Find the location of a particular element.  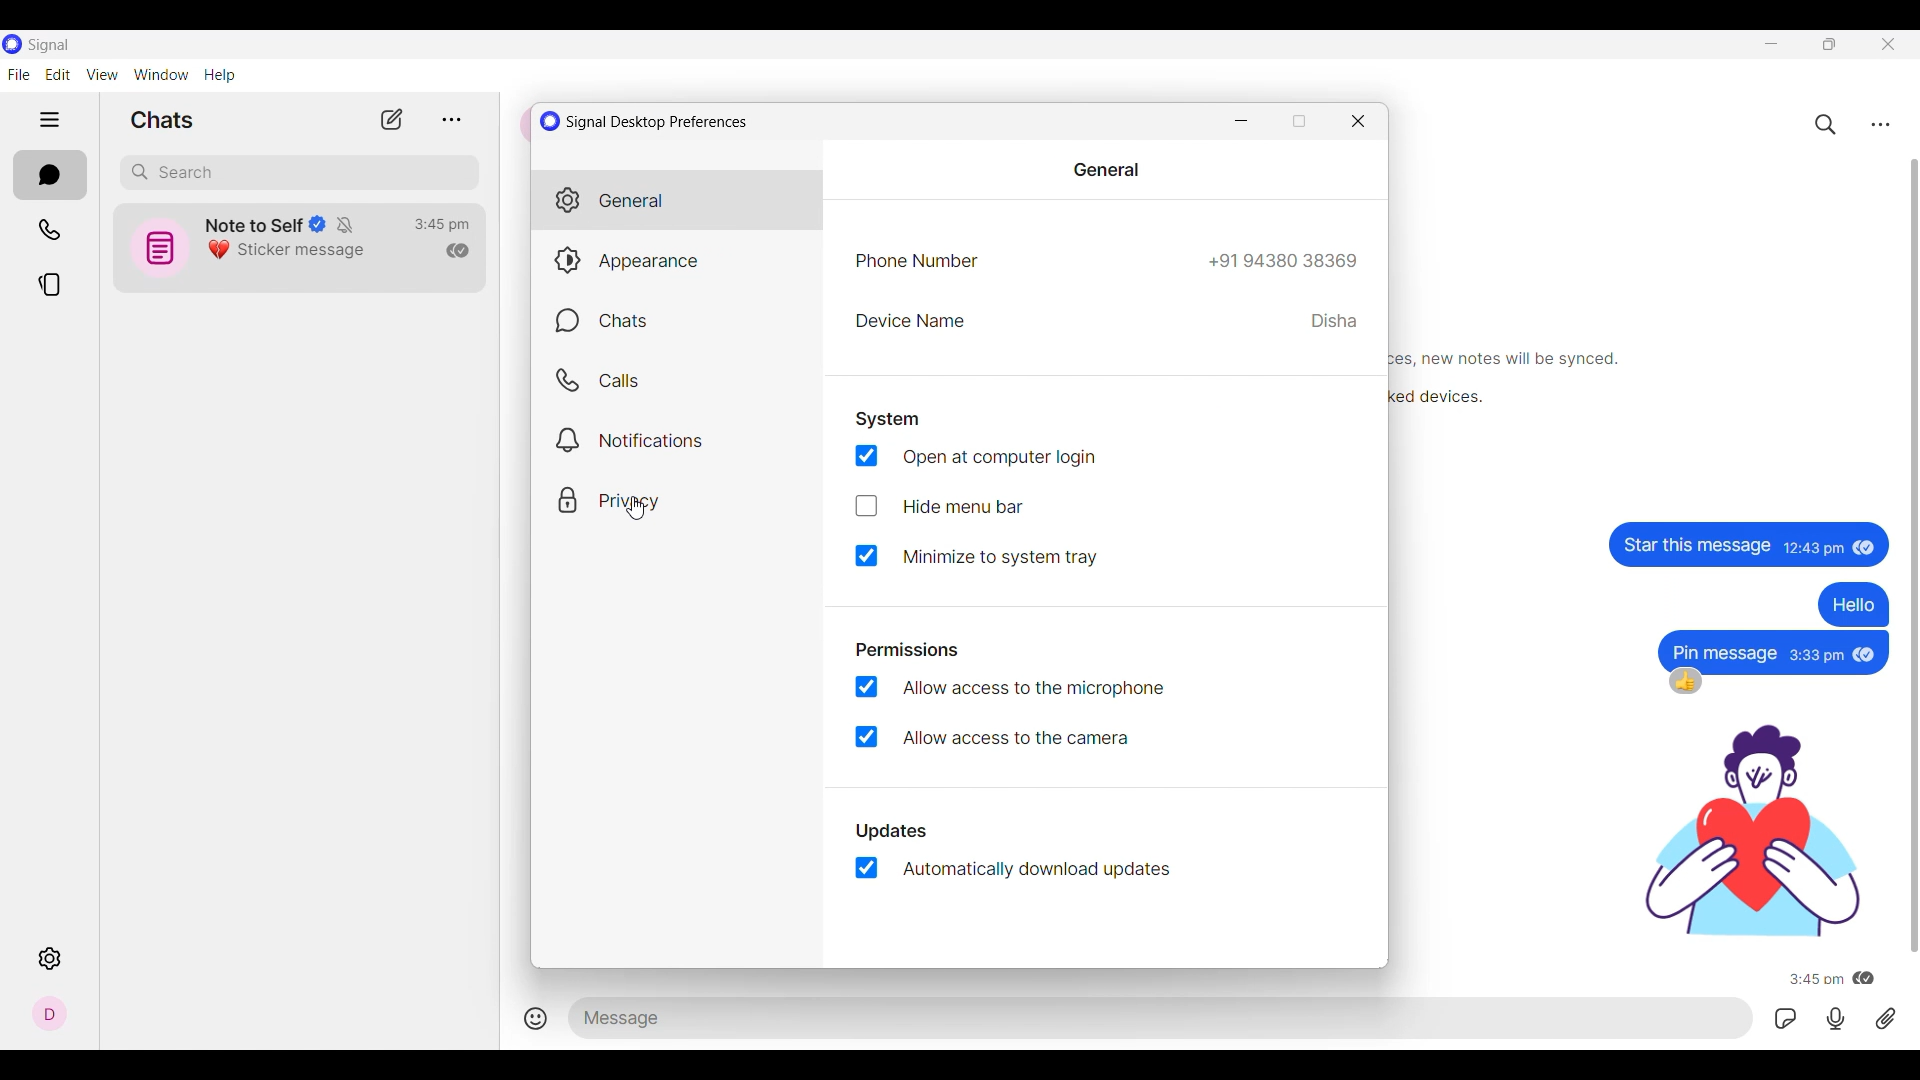

Calls settings is located at coordinates (678, 380).